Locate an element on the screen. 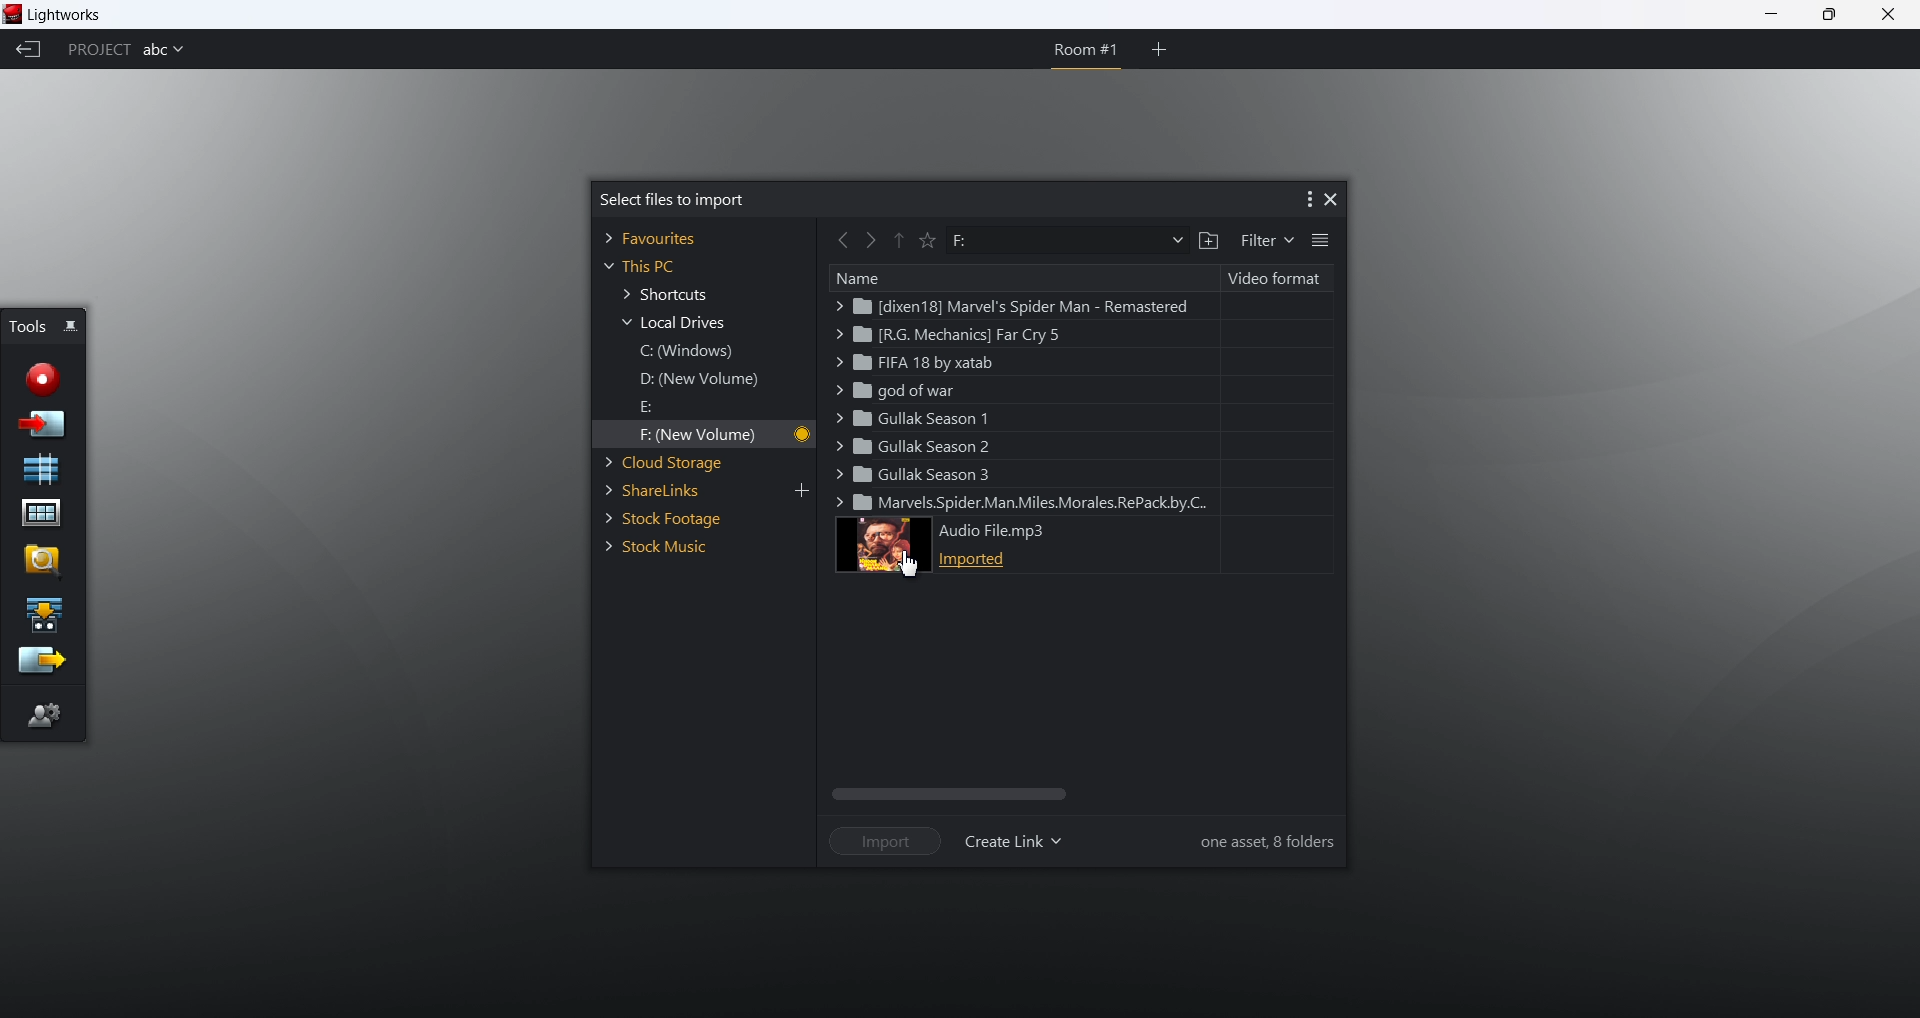 The height and width of the screenshot is (1018, 1920). back is located at coordinates (838, 240).